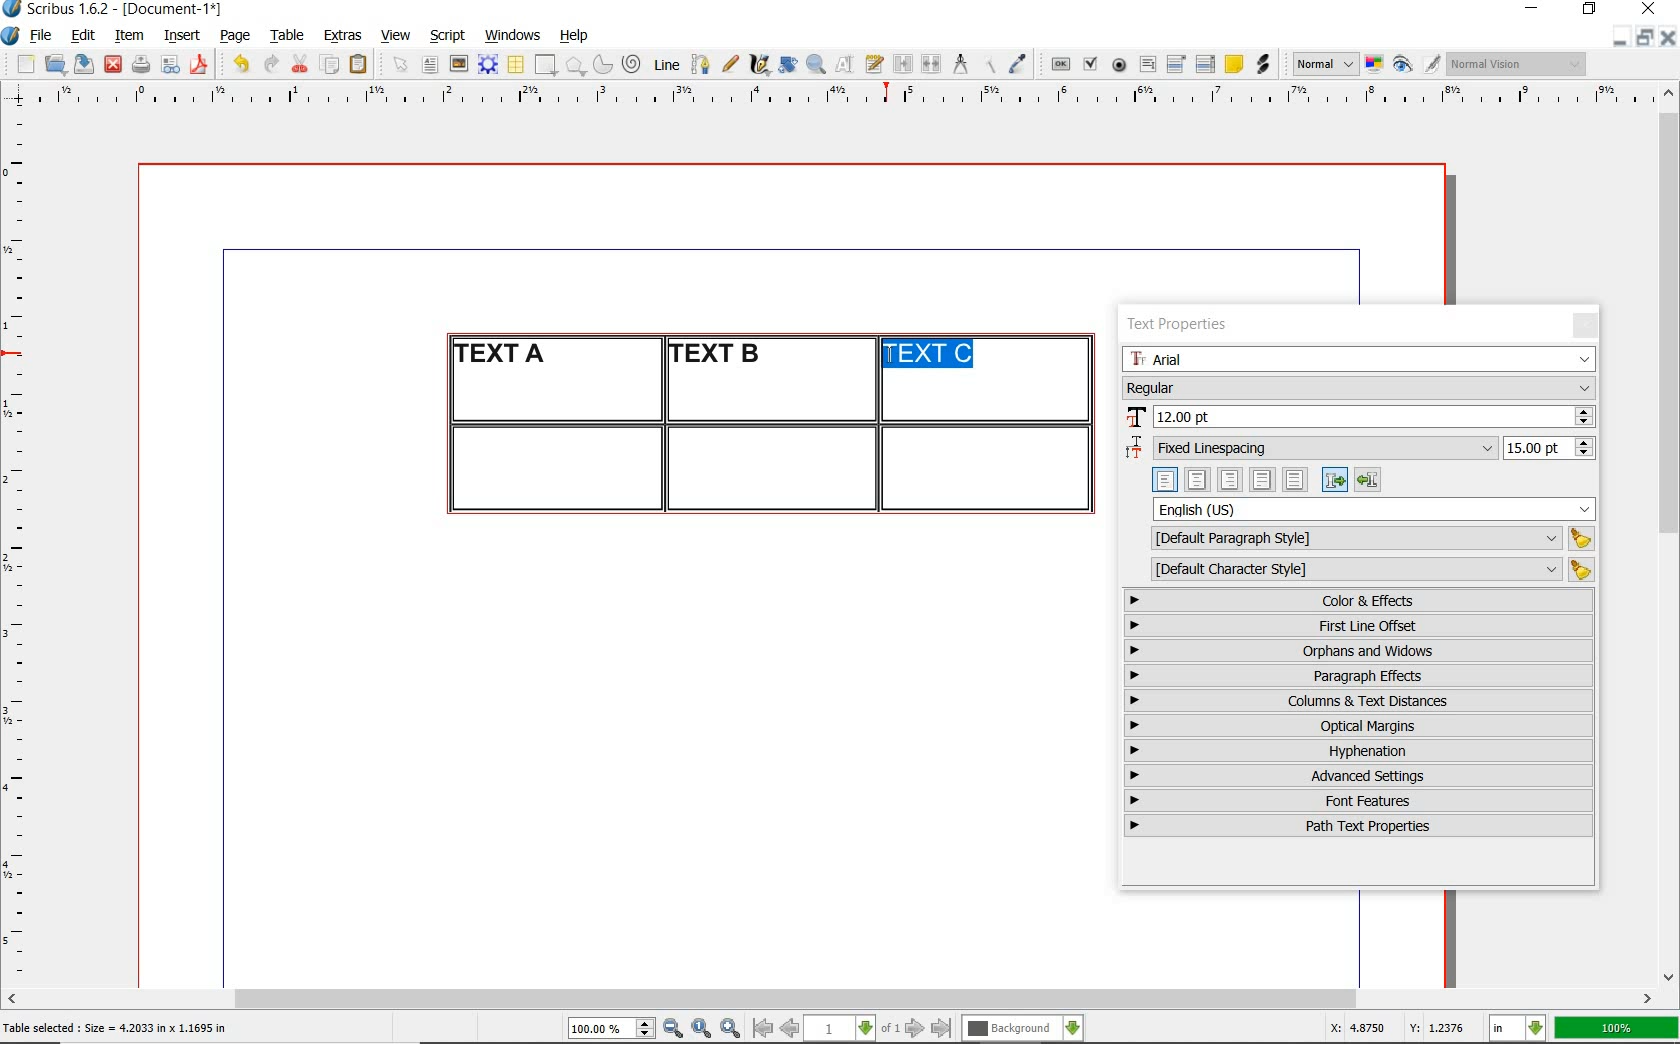  What do you see at coordinates (429, 66) in the screenshot?
I see `text frame` at bounding box center [429, 66].